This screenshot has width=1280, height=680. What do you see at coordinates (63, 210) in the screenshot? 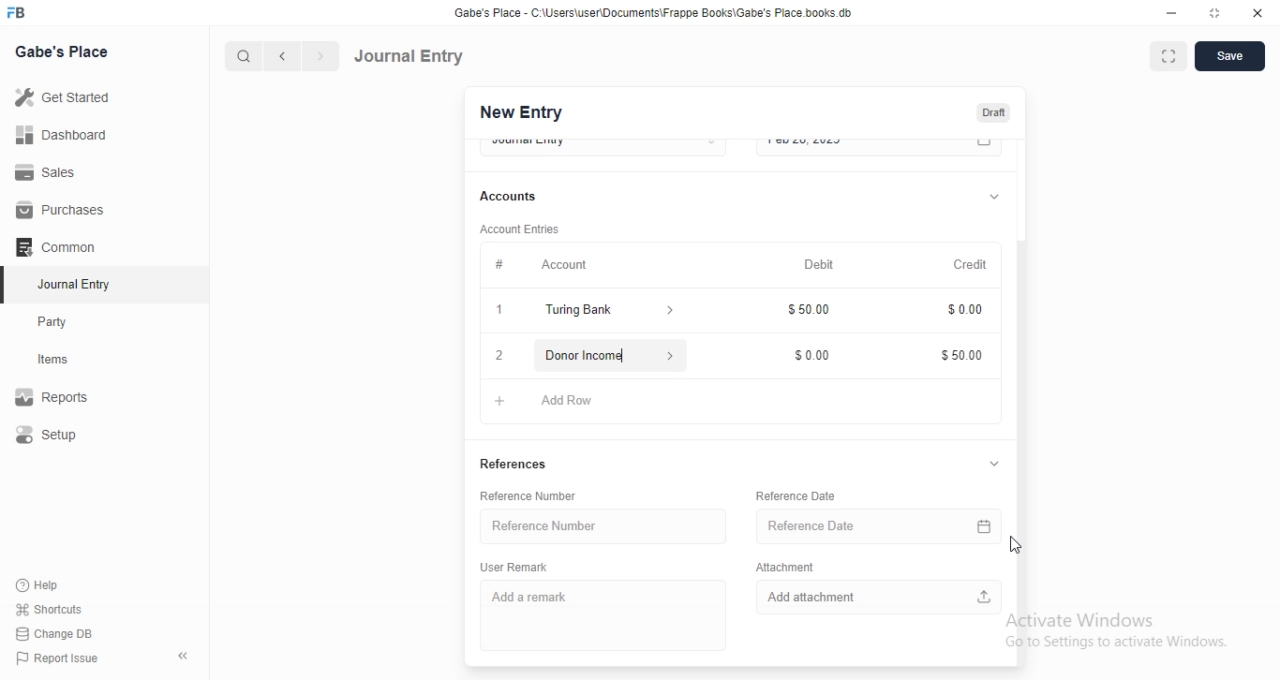
I see `Purchases` at bounding box center [63, 210].